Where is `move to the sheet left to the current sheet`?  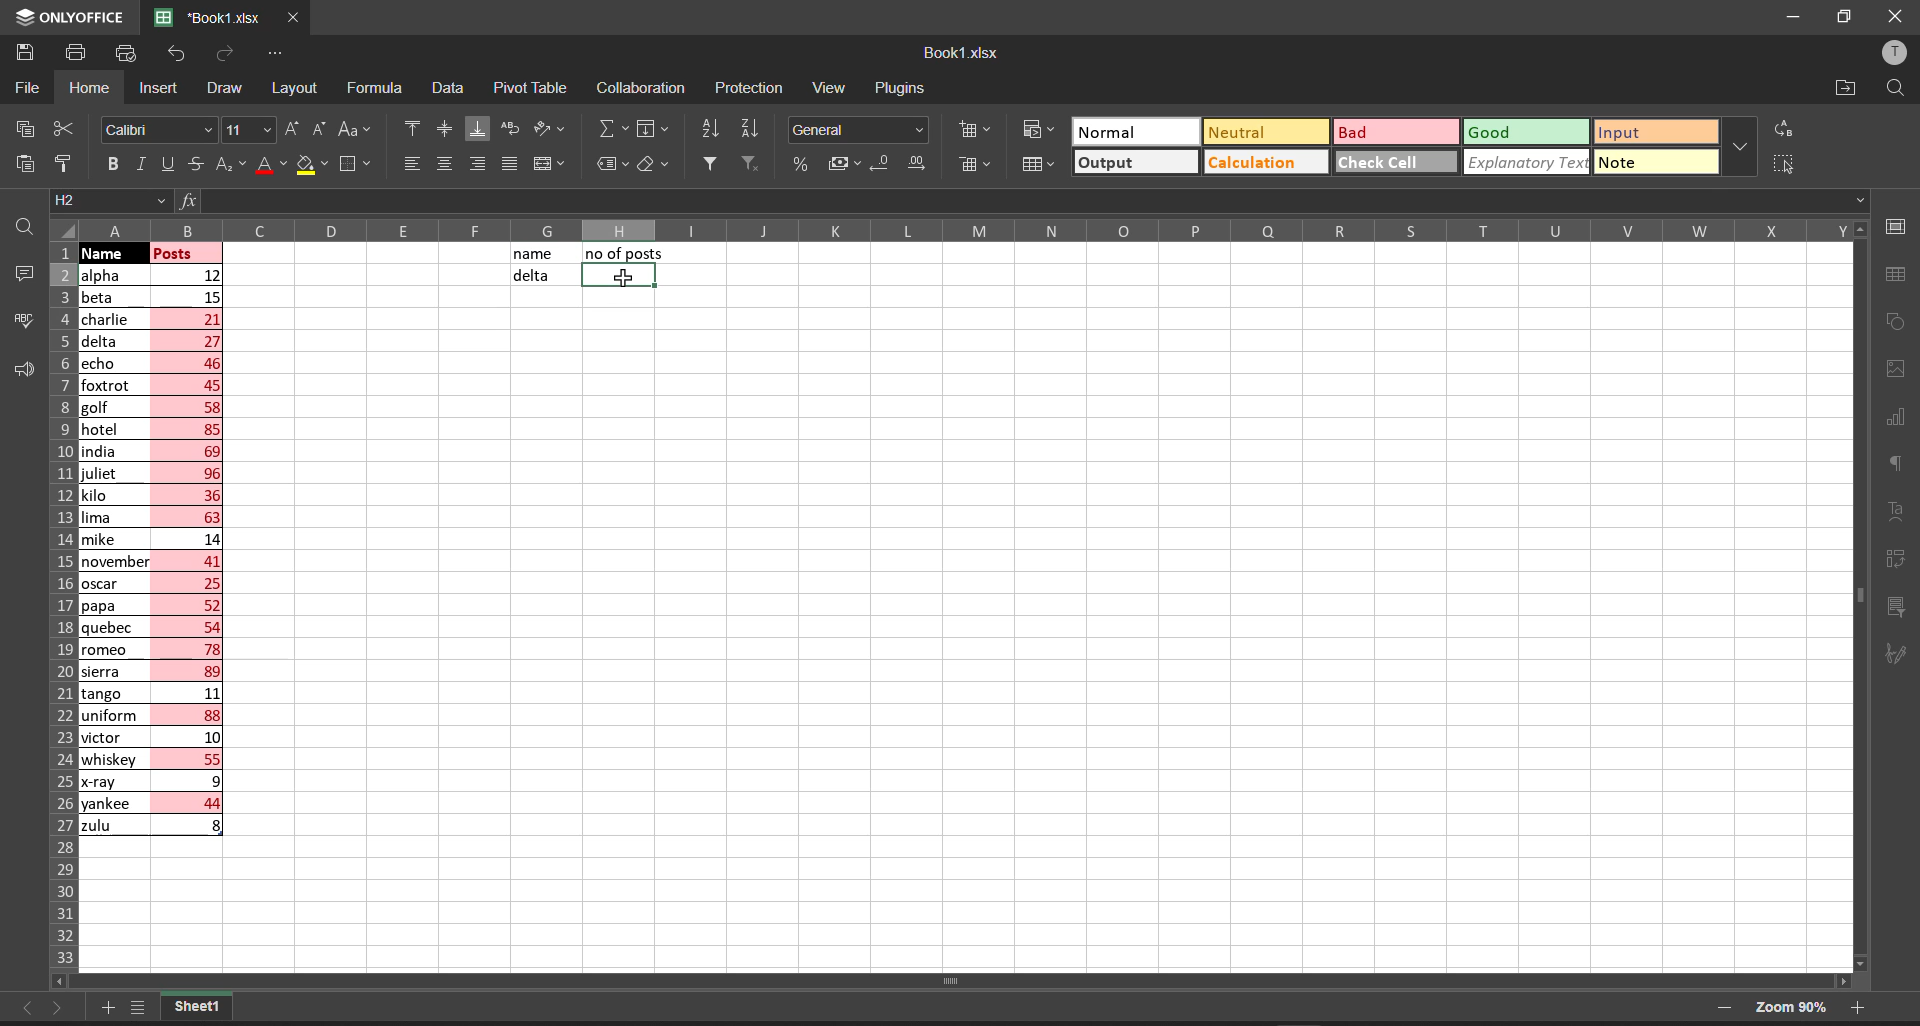 move to the sheet left to the current sheet is located at coordinates (23, 1008).